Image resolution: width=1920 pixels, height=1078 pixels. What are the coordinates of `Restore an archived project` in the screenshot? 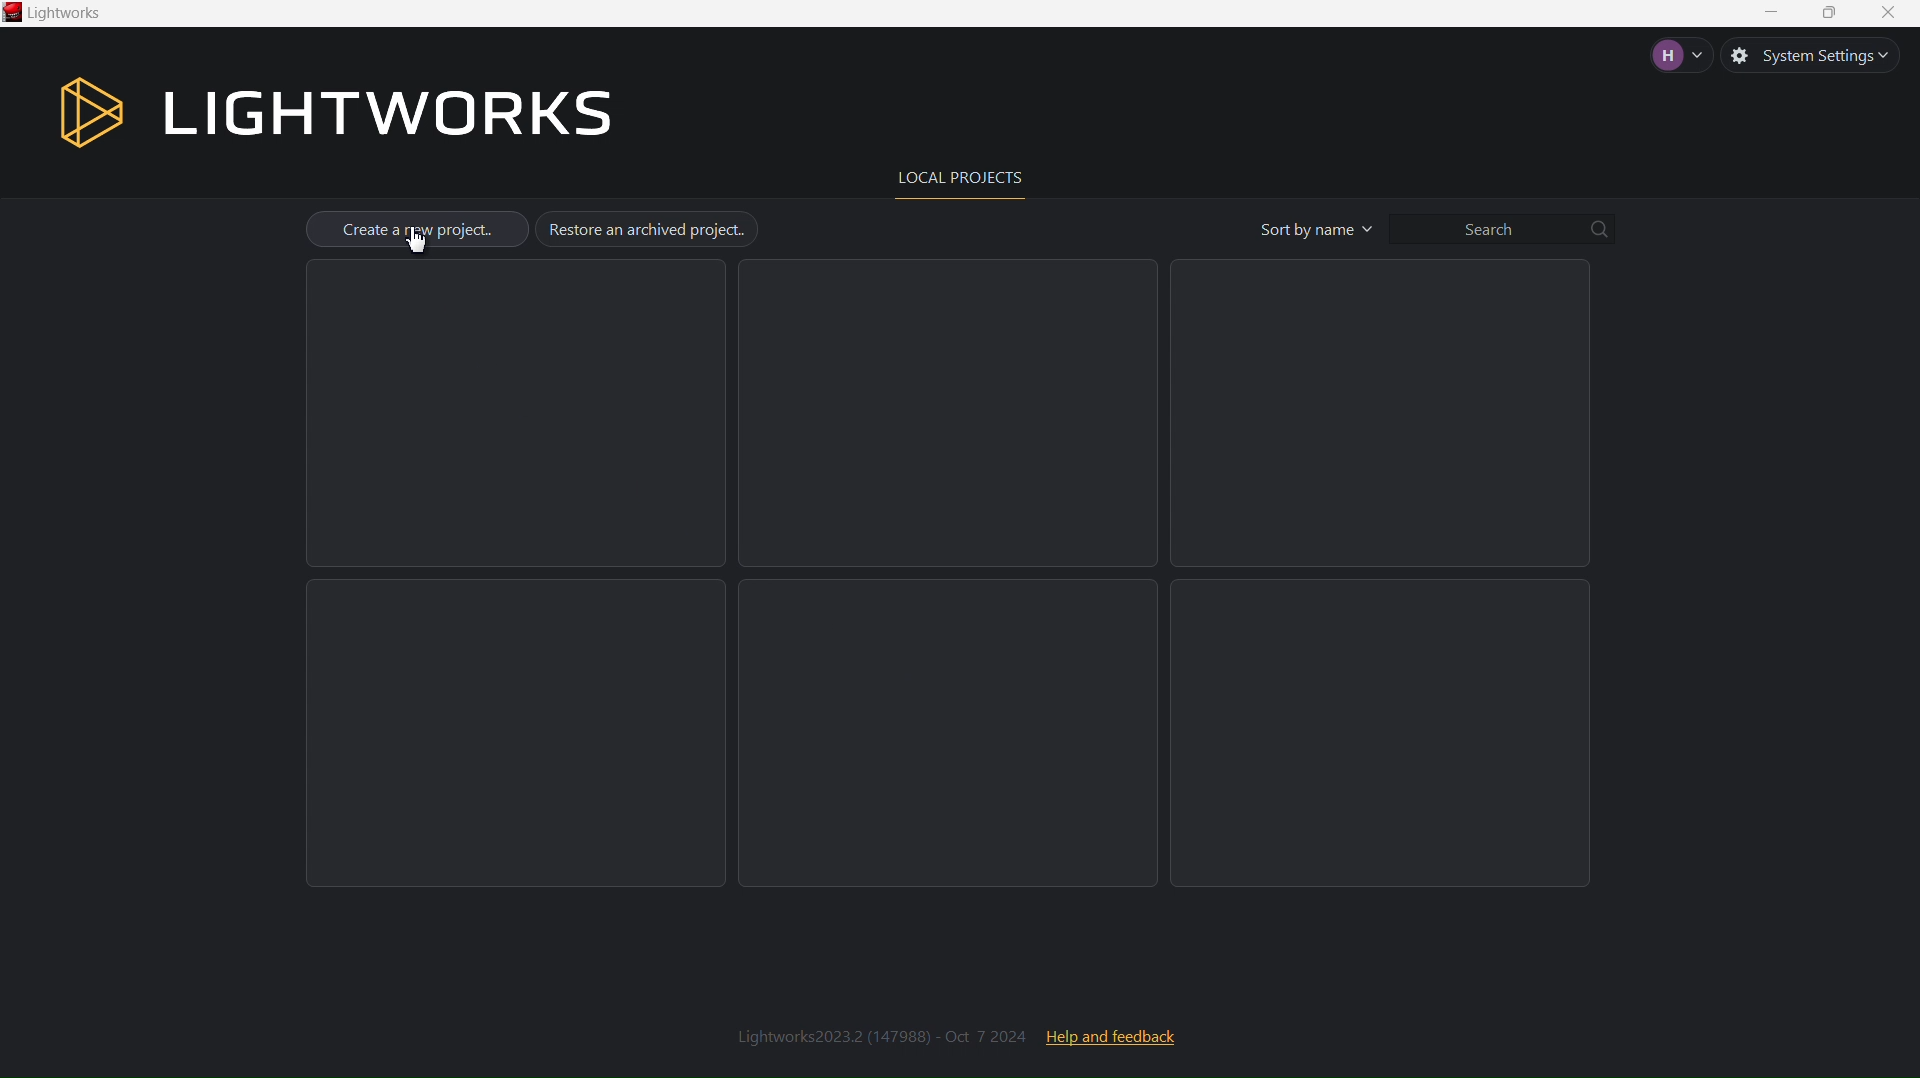 It's located at (645, 229).